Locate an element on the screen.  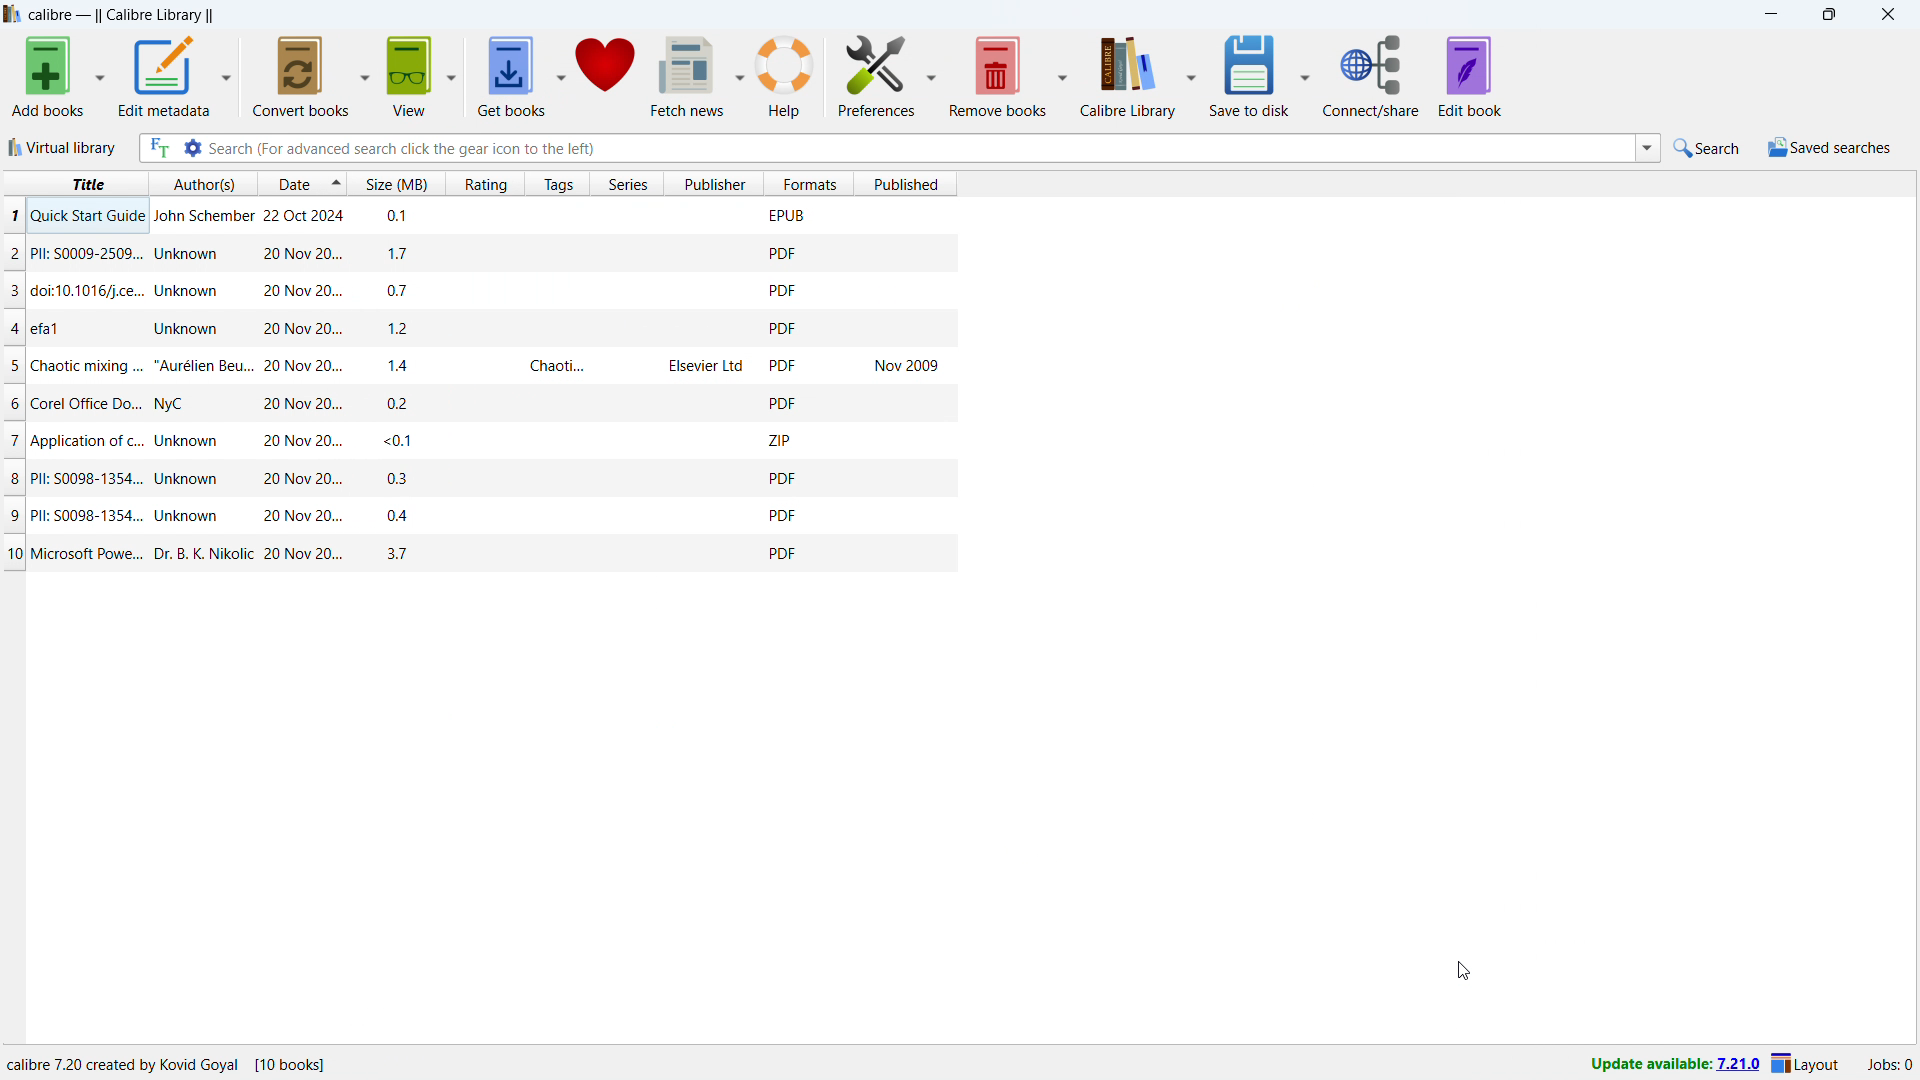
convert books options is located at coordinates (366, 74).